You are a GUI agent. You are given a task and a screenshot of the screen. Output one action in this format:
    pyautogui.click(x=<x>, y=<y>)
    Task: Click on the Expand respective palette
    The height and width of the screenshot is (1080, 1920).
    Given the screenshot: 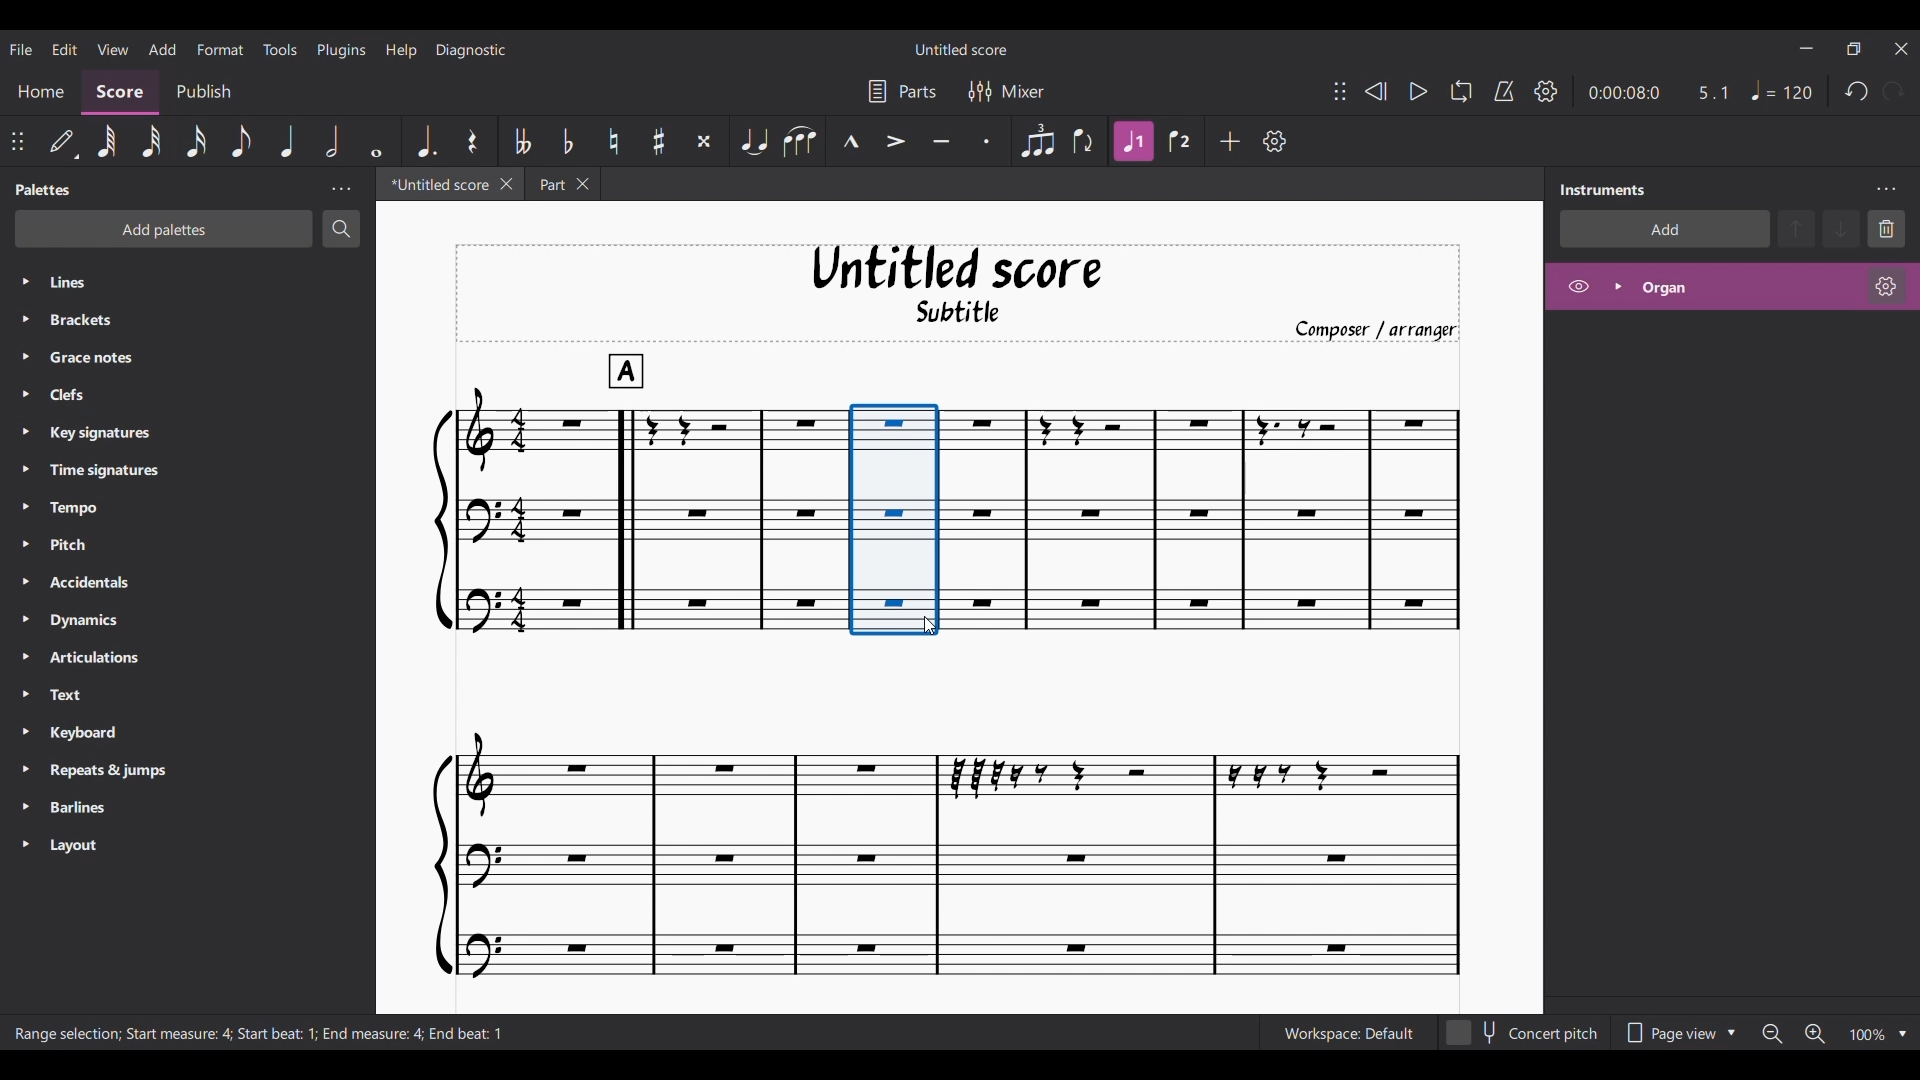 What is the action you would take?
    pyautogui.click(x=25, y=563)
    